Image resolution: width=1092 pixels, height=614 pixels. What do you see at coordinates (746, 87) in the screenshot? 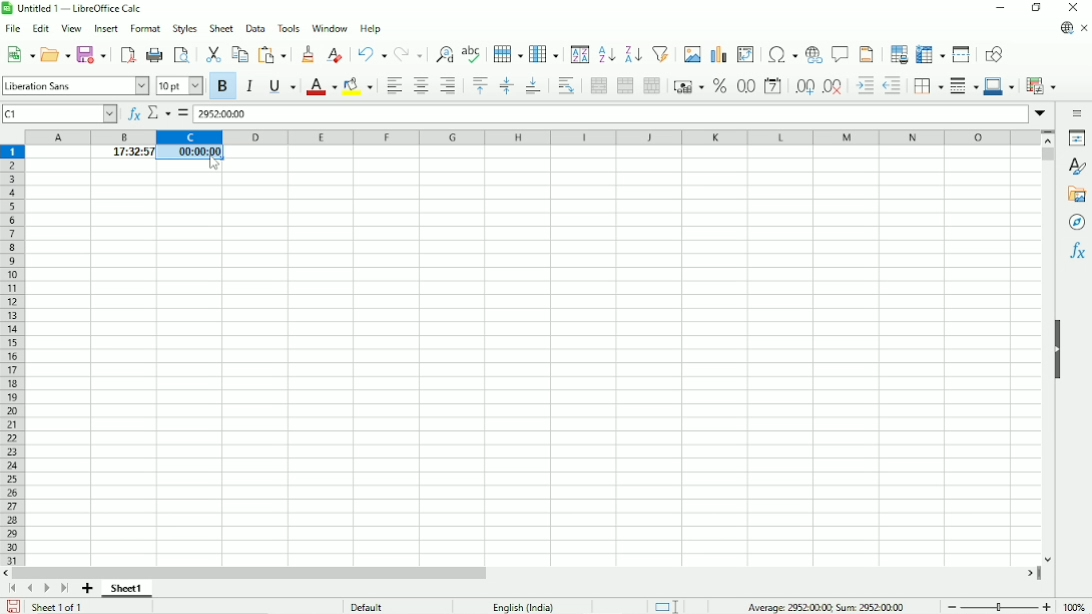
I see `Format as number` at bounding box center [746, 87].